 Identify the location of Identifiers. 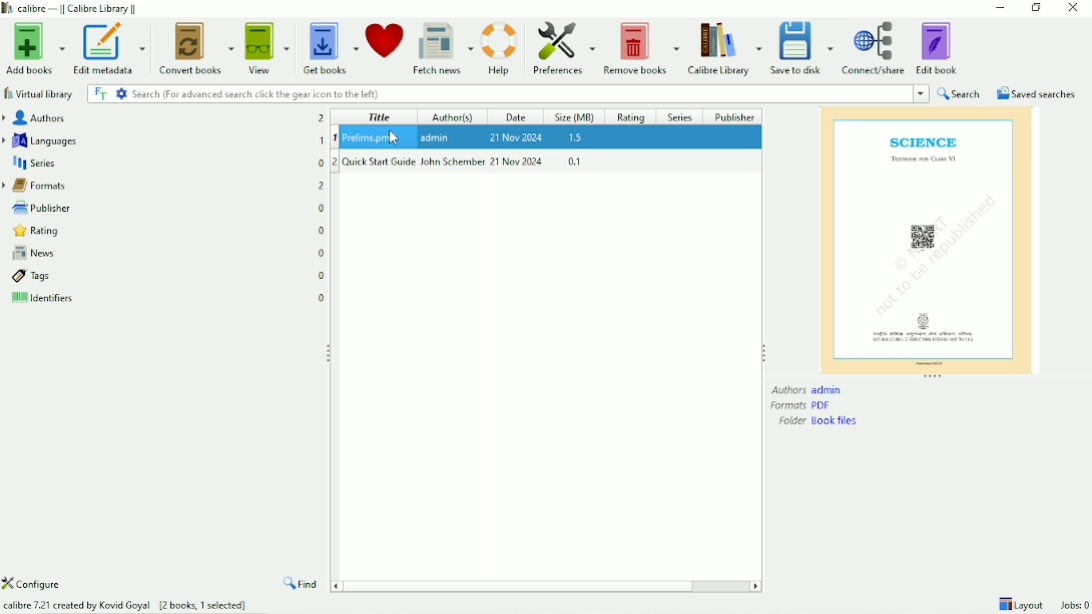
(40, 300).